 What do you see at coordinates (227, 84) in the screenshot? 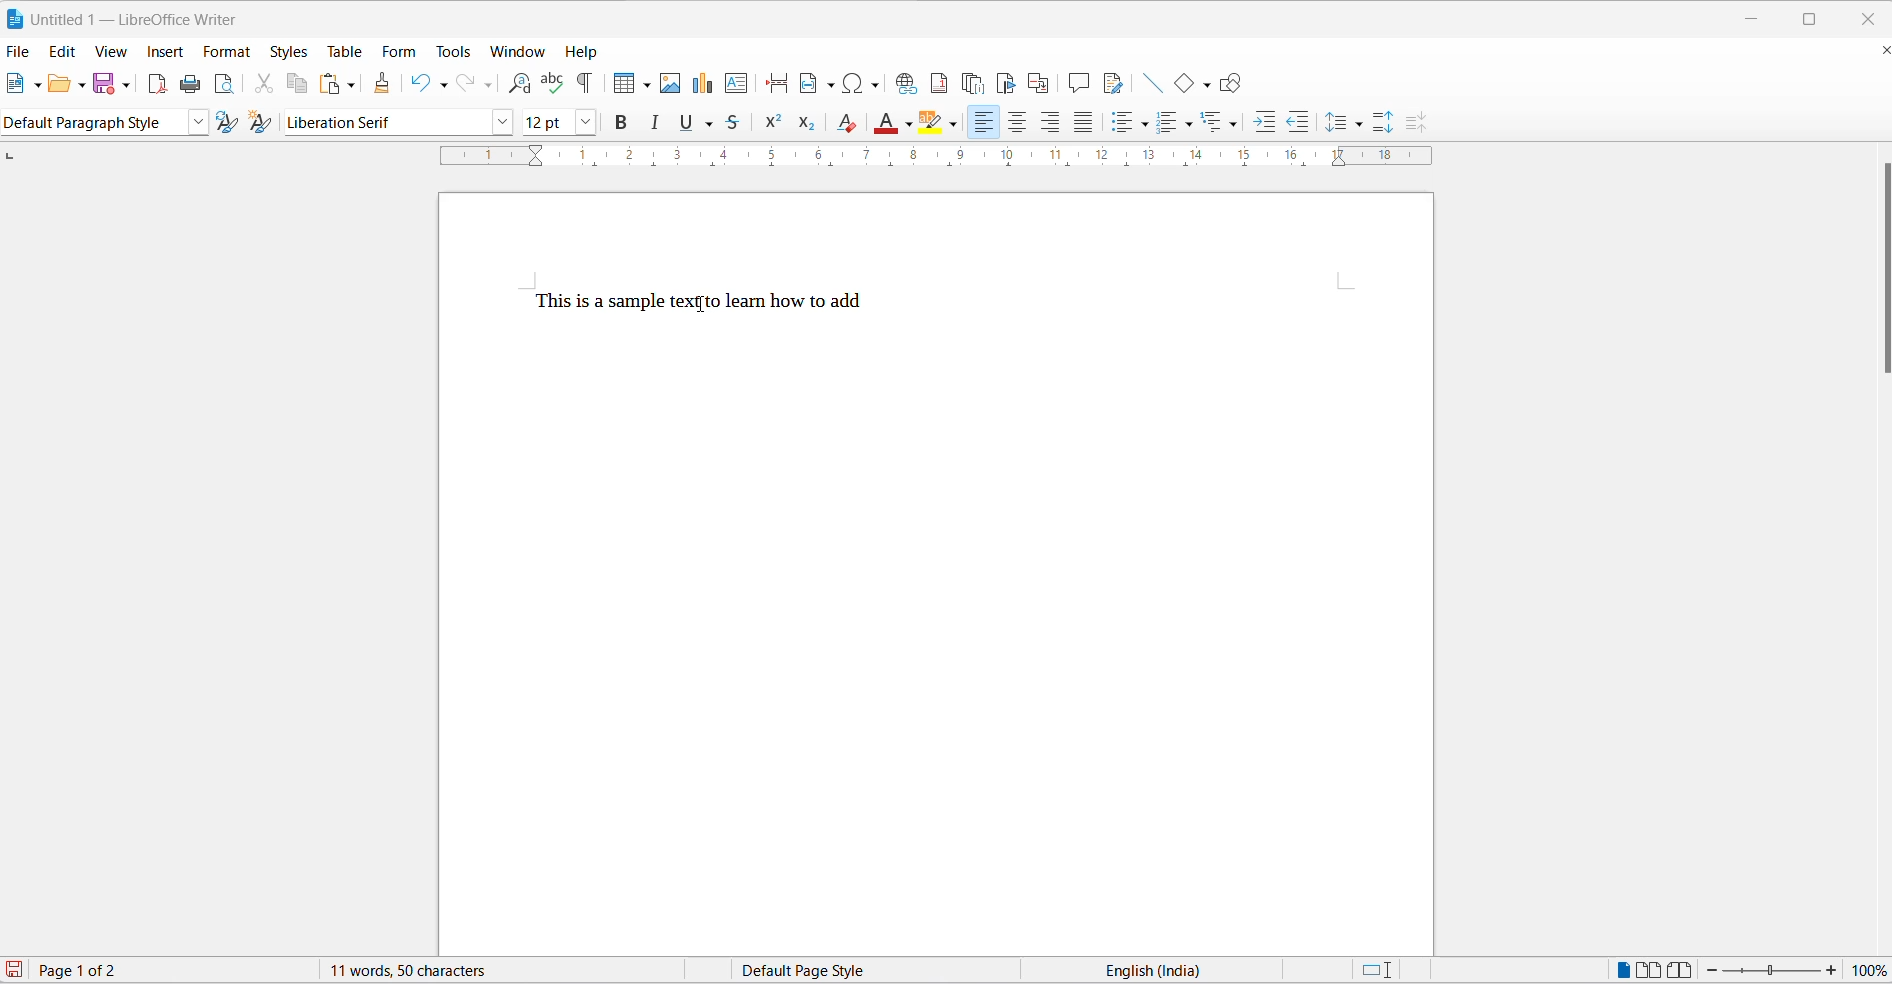
I see `toggle print preview` at bounding box center [227, 84].